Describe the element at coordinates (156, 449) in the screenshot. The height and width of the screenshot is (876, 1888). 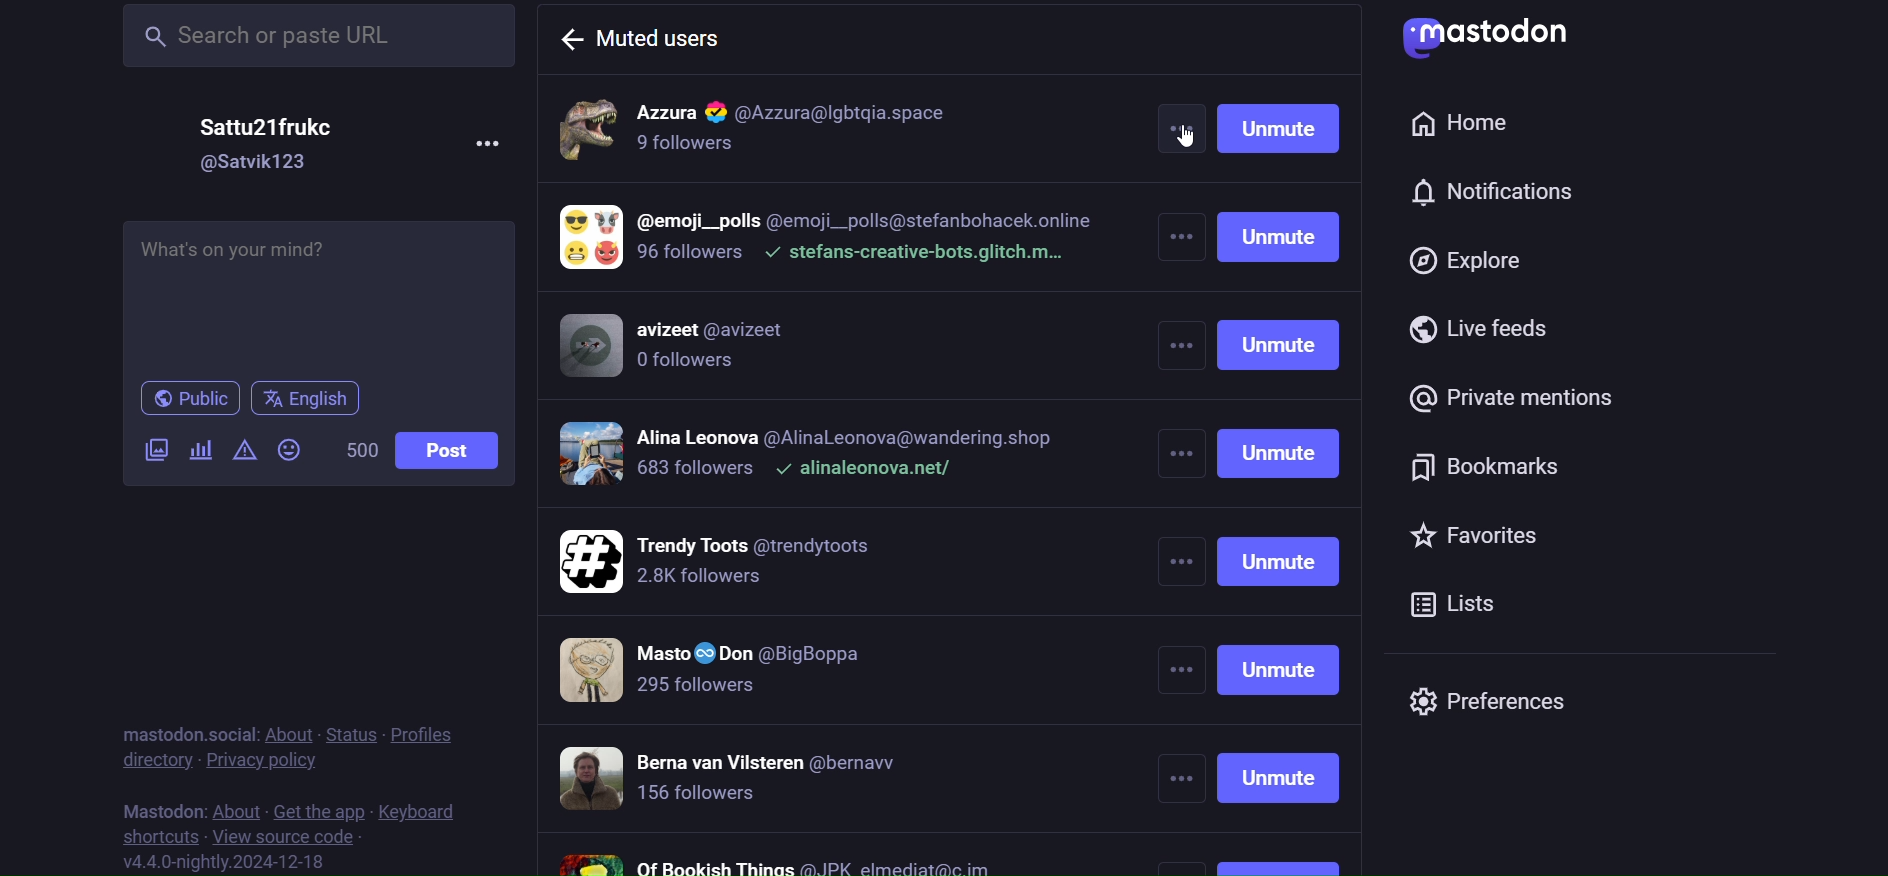
I see `image/video` at that location.